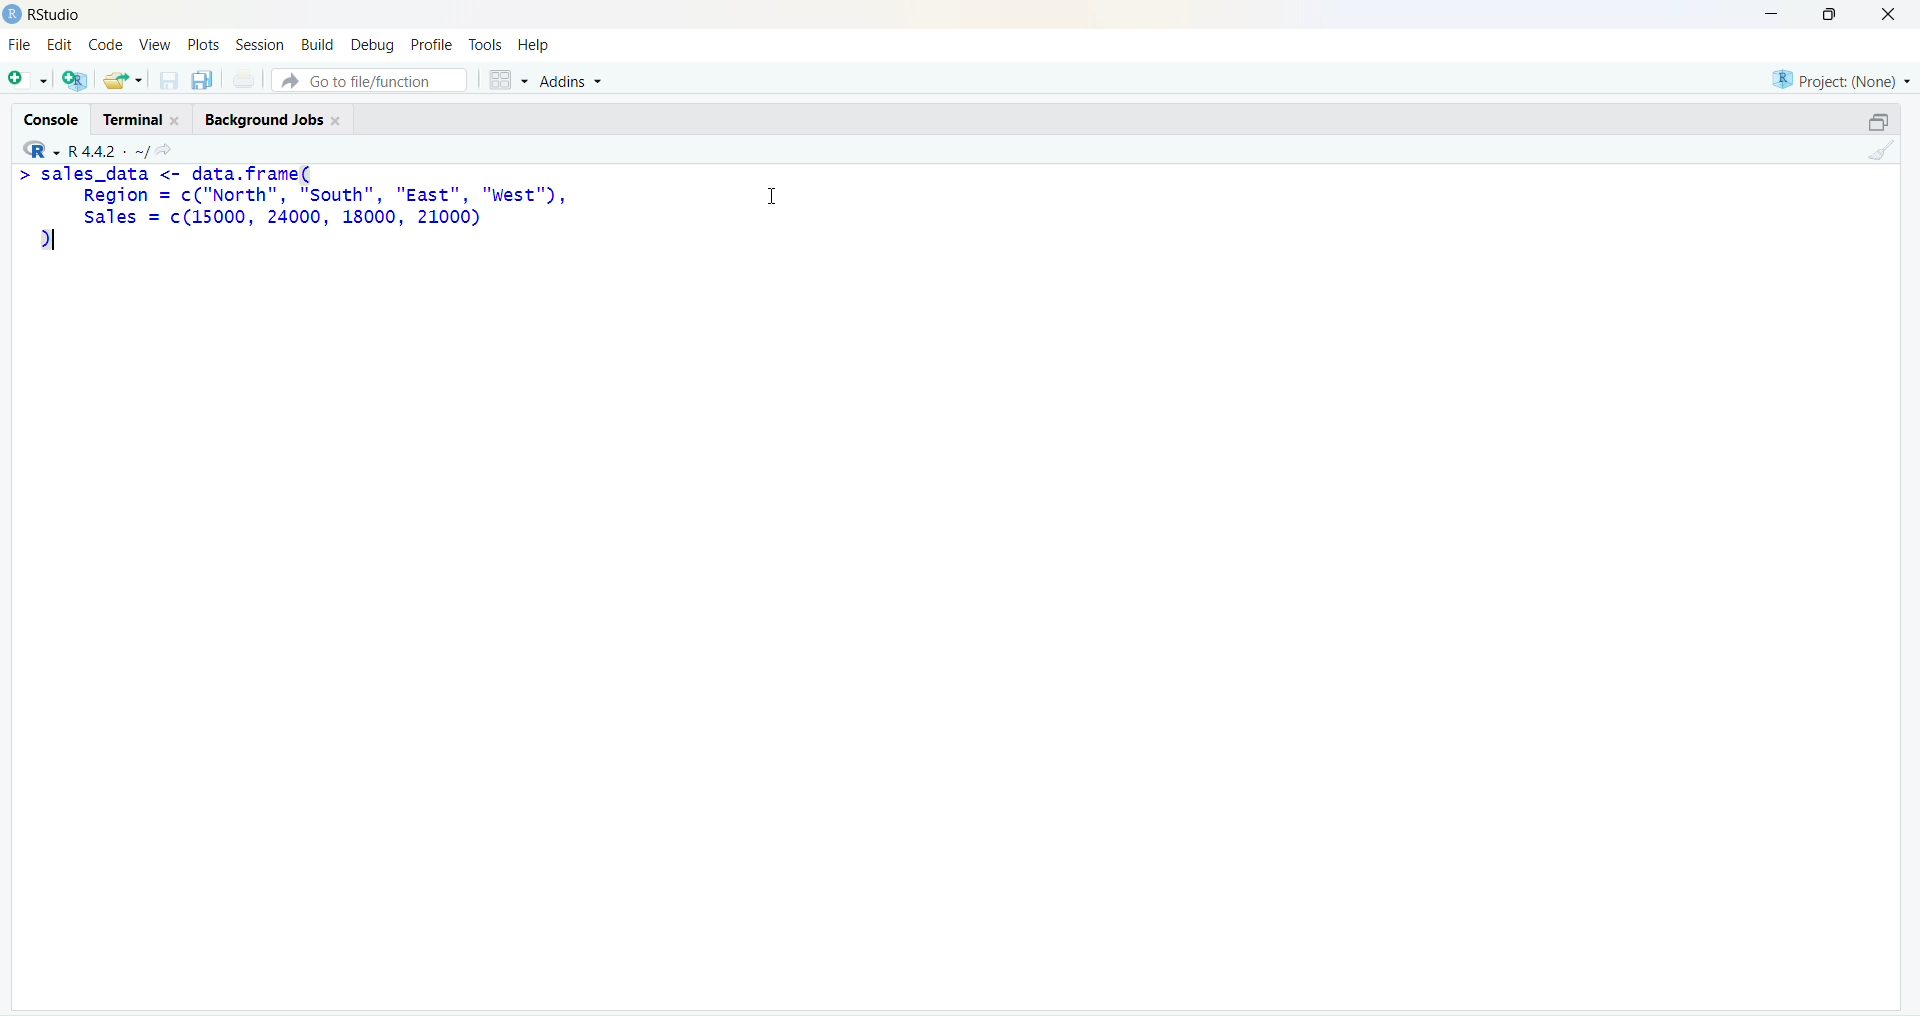 This screenshot has width=1920, height=1016. What do you see at coordinates (502, 76) in the screenshot?
I see `grid view` at bounding box center [502, 76].